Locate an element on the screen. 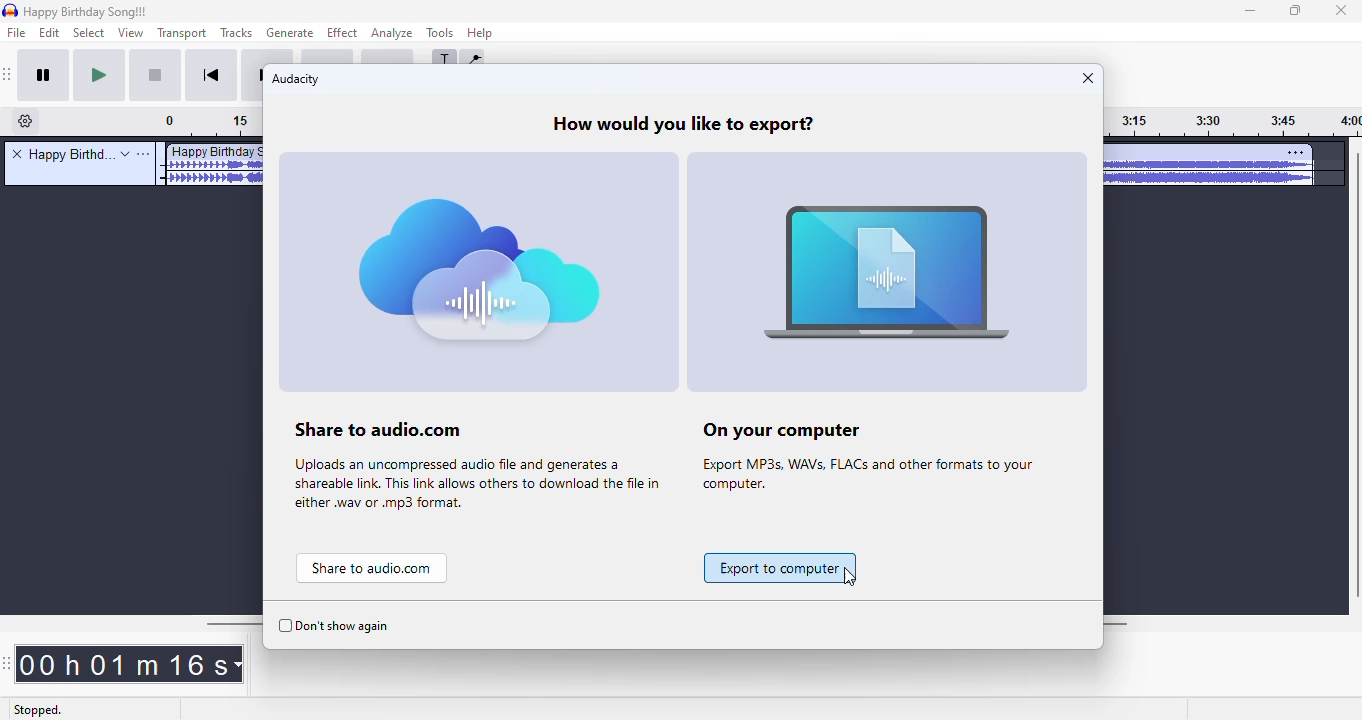  maximize is located at coordinates (1296, 11).